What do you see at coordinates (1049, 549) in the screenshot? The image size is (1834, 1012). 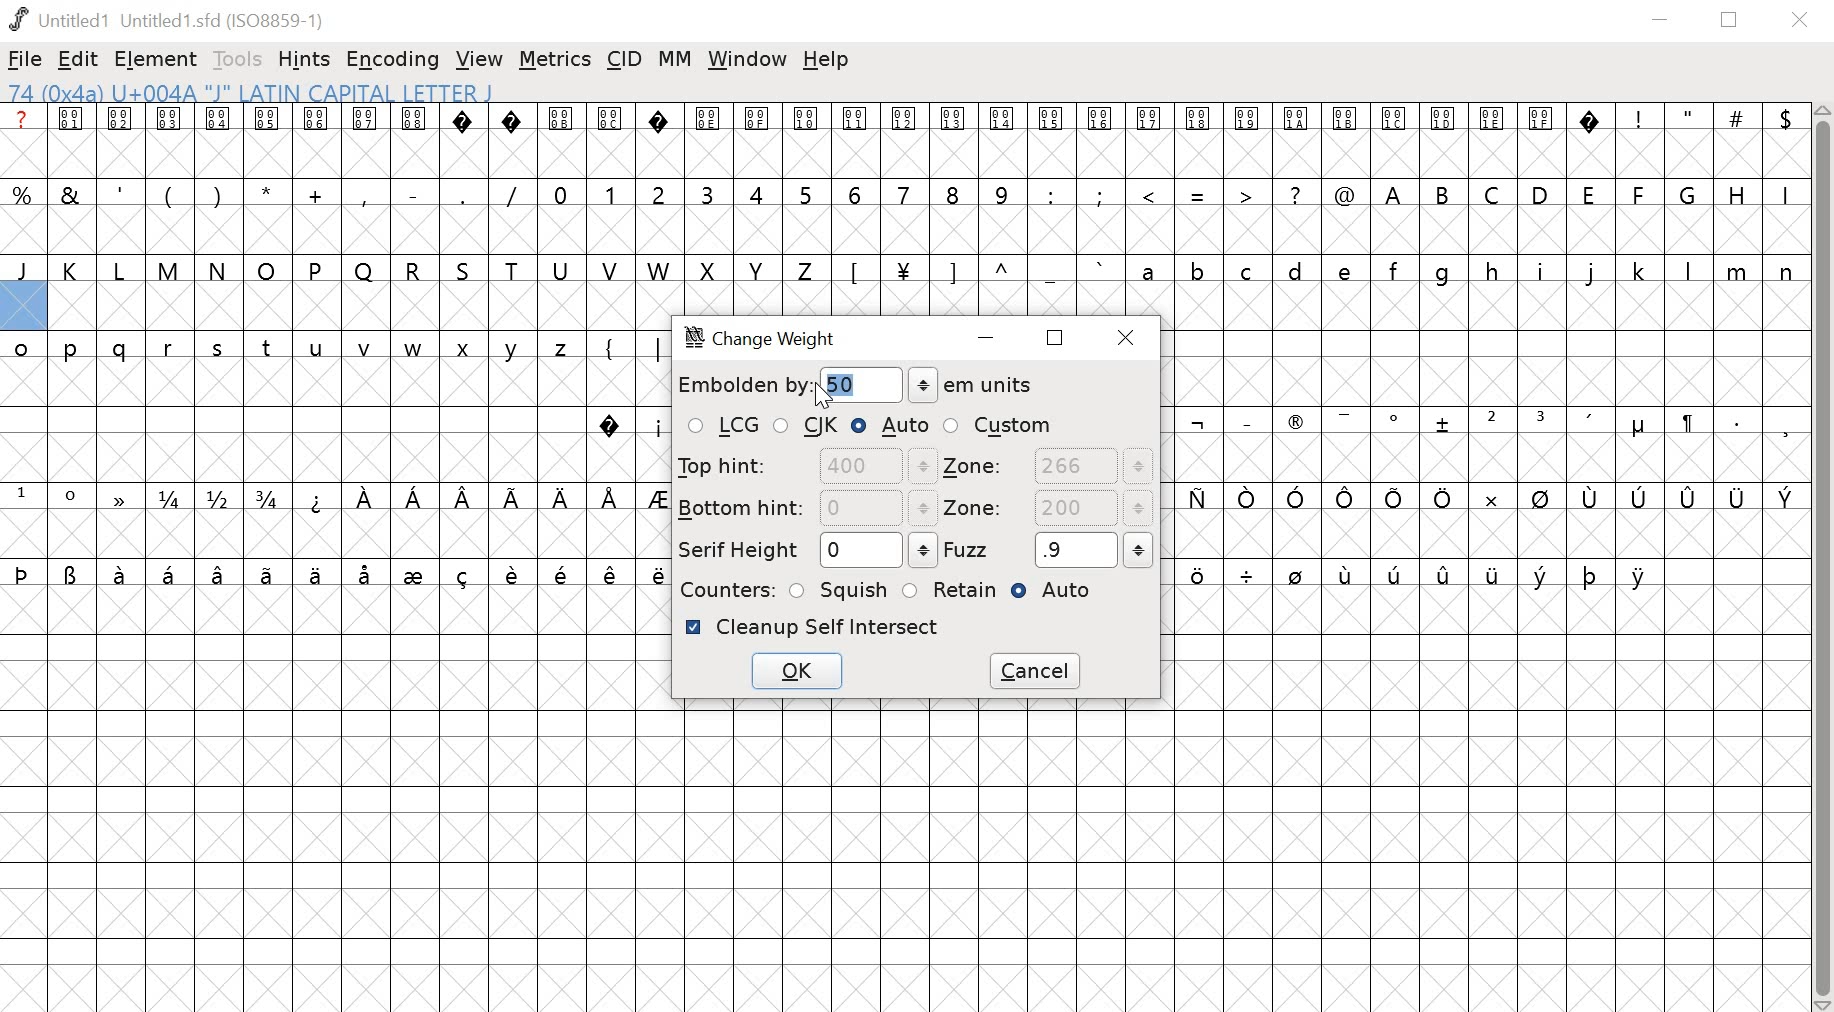 I see `FUZZ` at bounding box center [1049, 549].